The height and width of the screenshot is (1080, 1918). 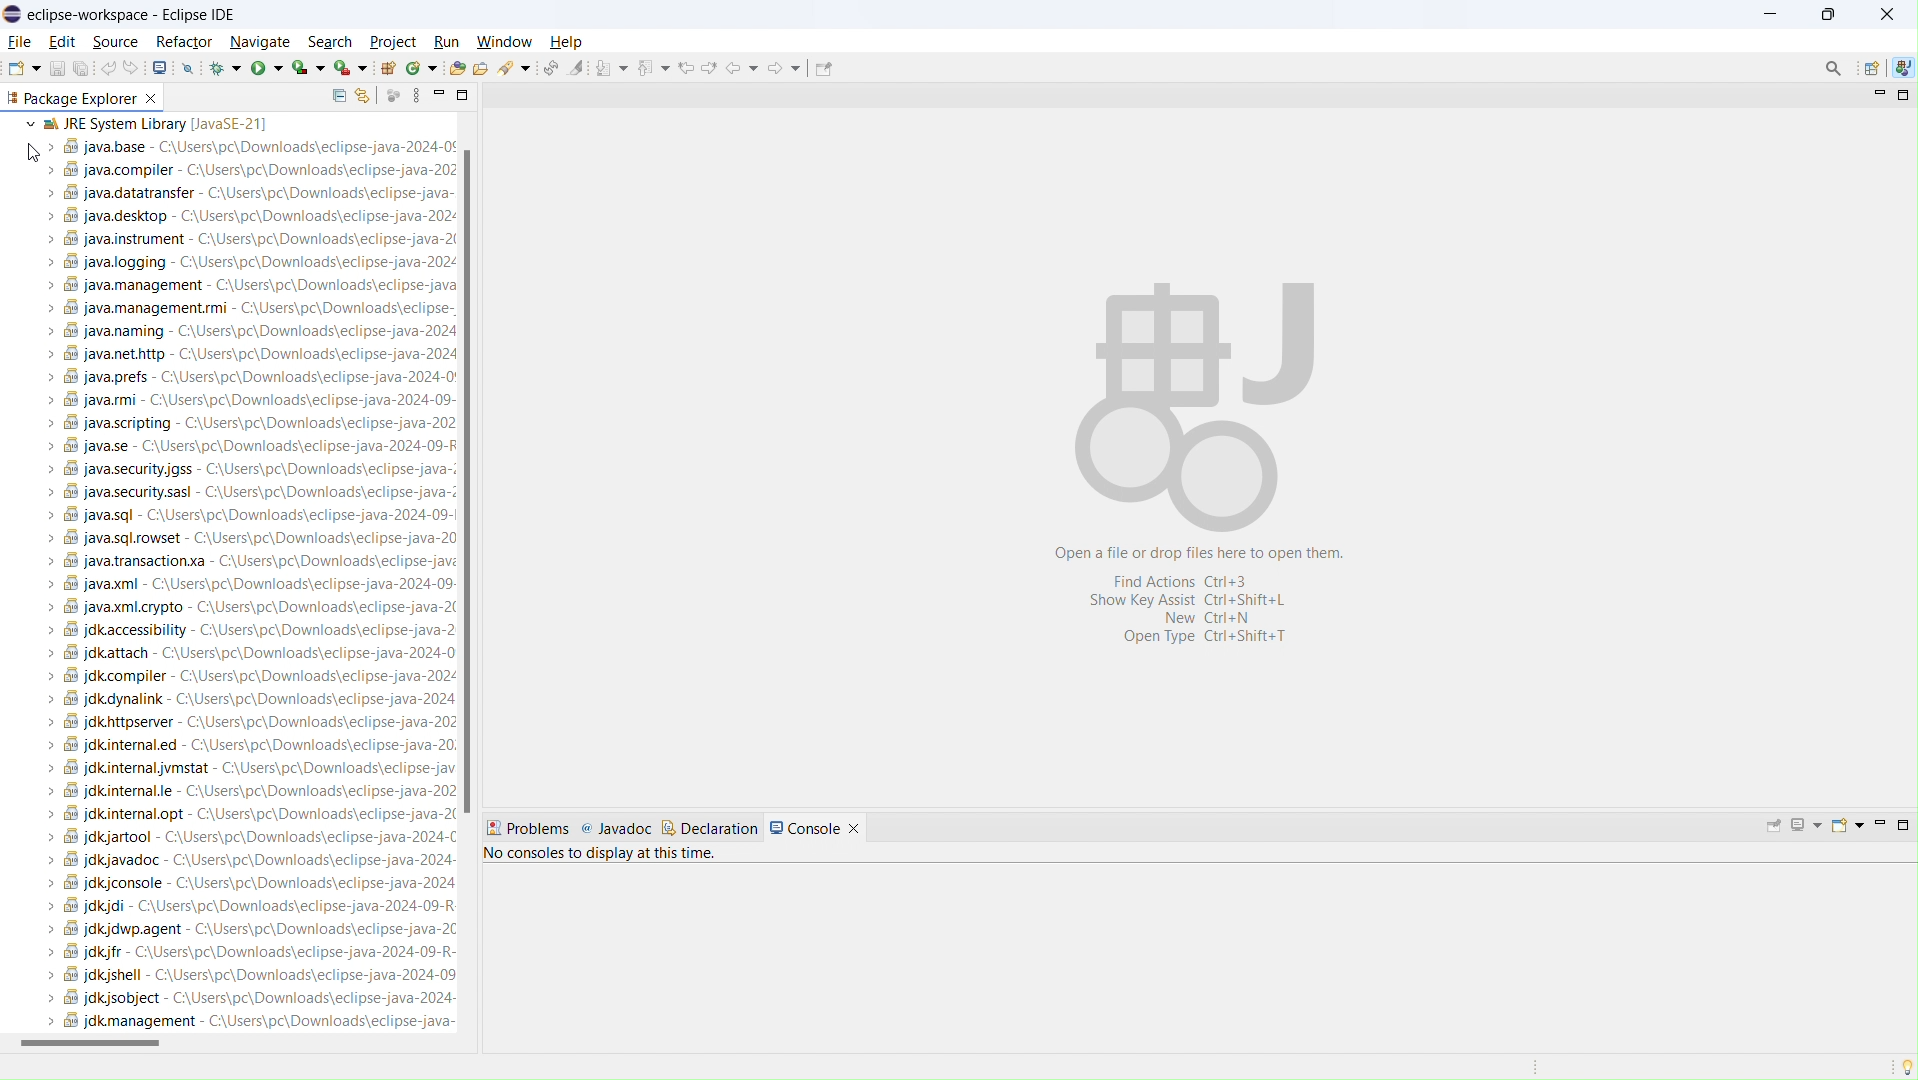 What do you see at coordinates (12, 14) in the screenshot?
I see `logo` at bounding box center [12, 14].